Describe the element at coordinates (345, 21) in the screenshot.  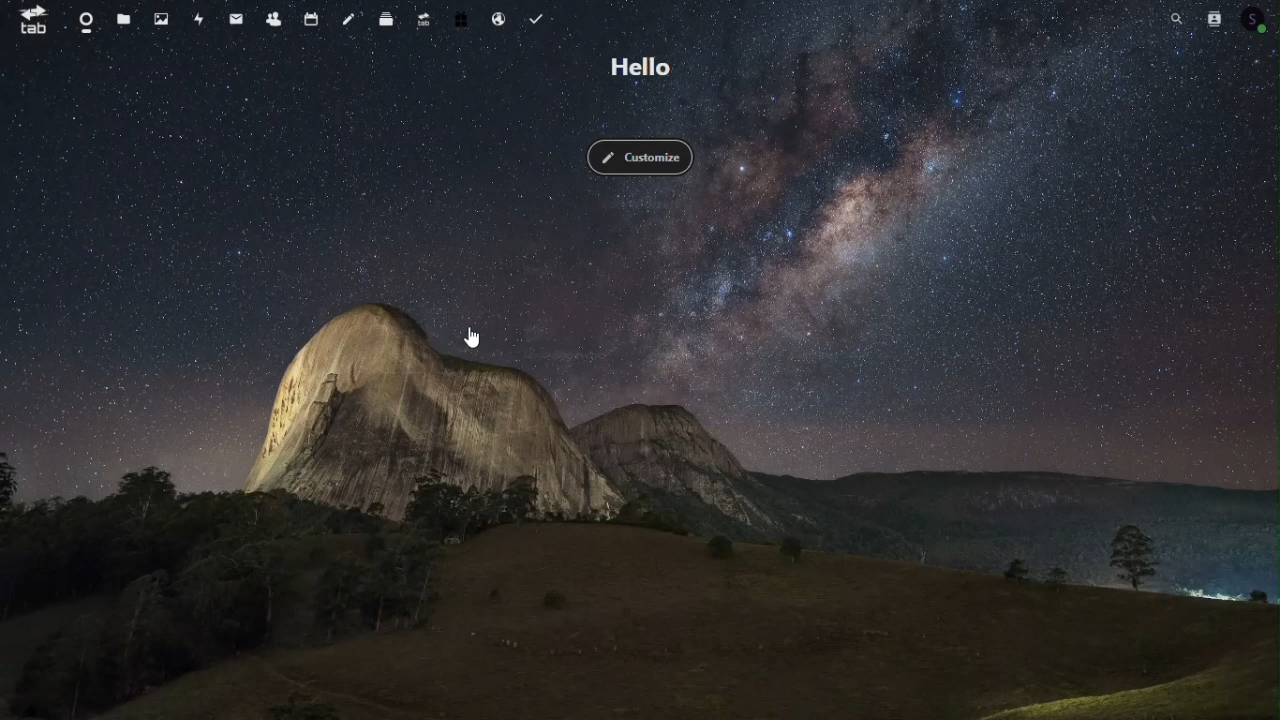
I see `Notes` at that location.